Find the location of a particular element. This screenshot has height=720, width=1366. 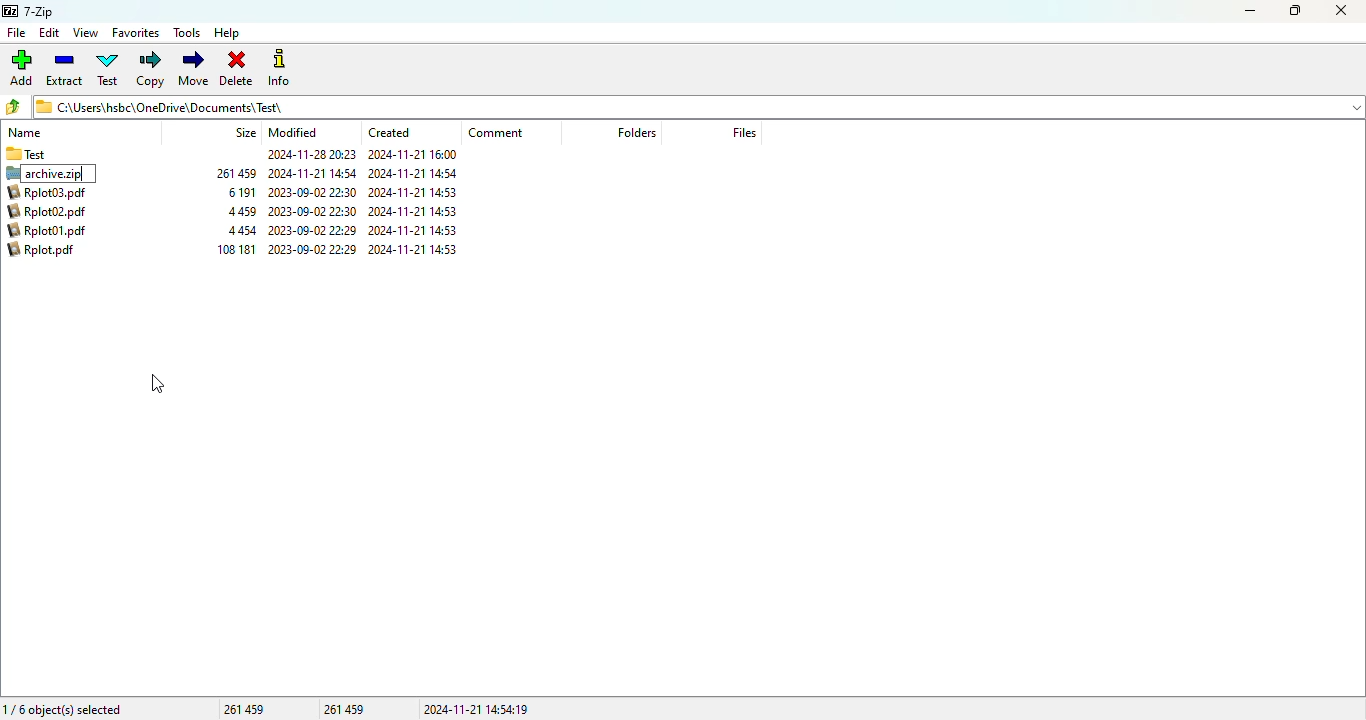

261 459 is located at coordinates (244, 708).